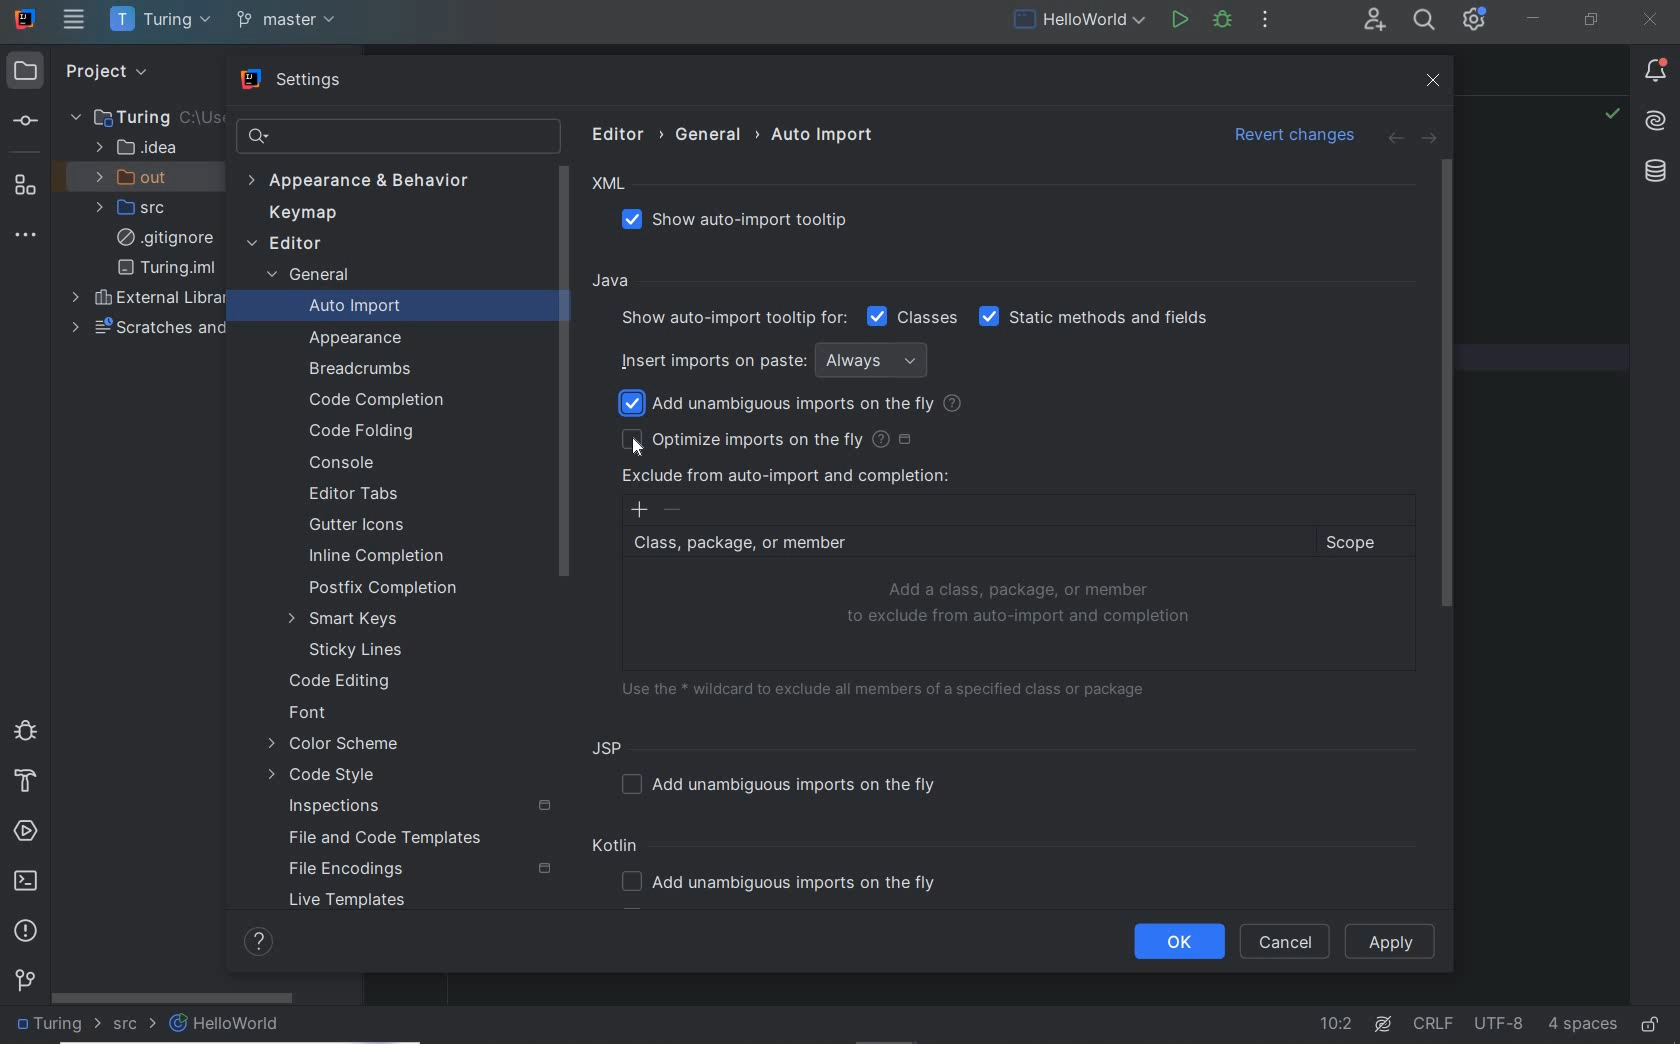 Image resolution: width=1680 pixels, height=1044 pixels. Describe the element at coordinates (1652, 1015) in the screenshot. I see `EDIT OR READ ONLY` at that location.